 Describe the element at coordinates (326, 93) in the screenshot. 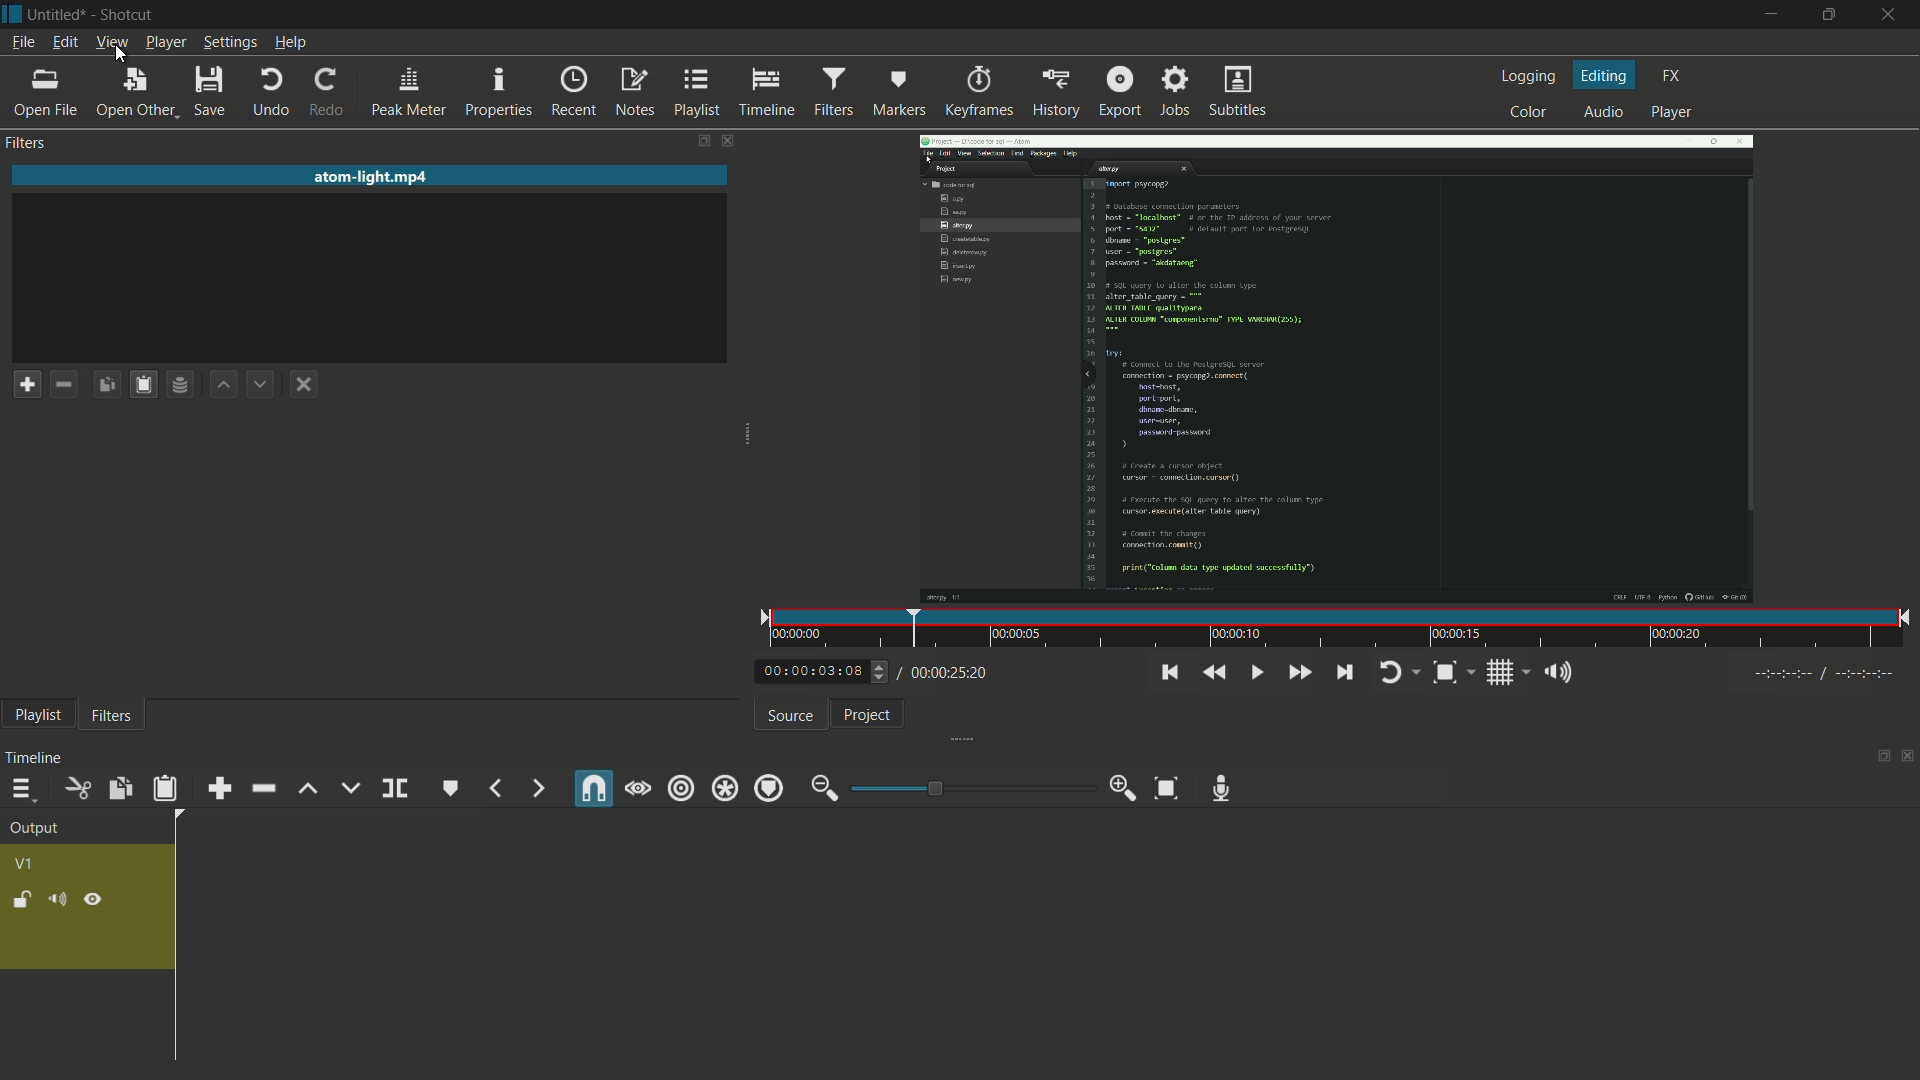

I see `redo` at that location.